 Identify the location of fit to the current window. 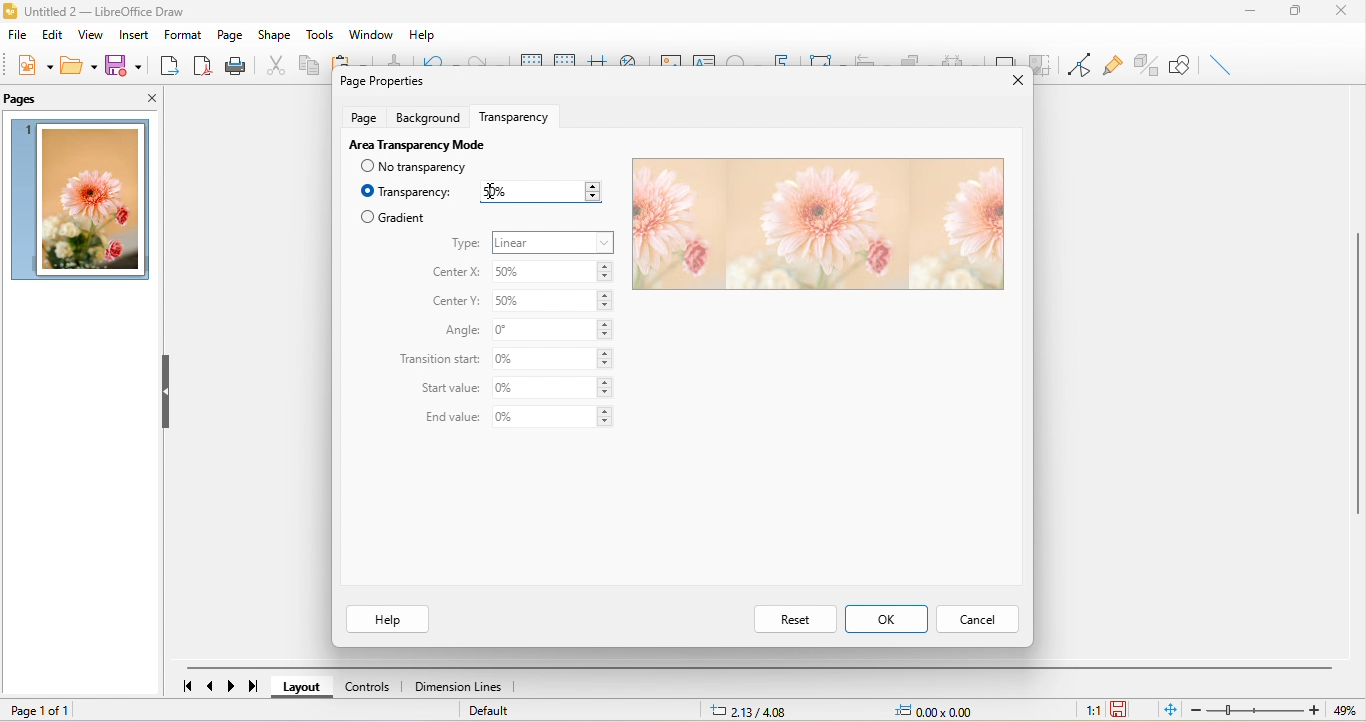
(1173, 710).